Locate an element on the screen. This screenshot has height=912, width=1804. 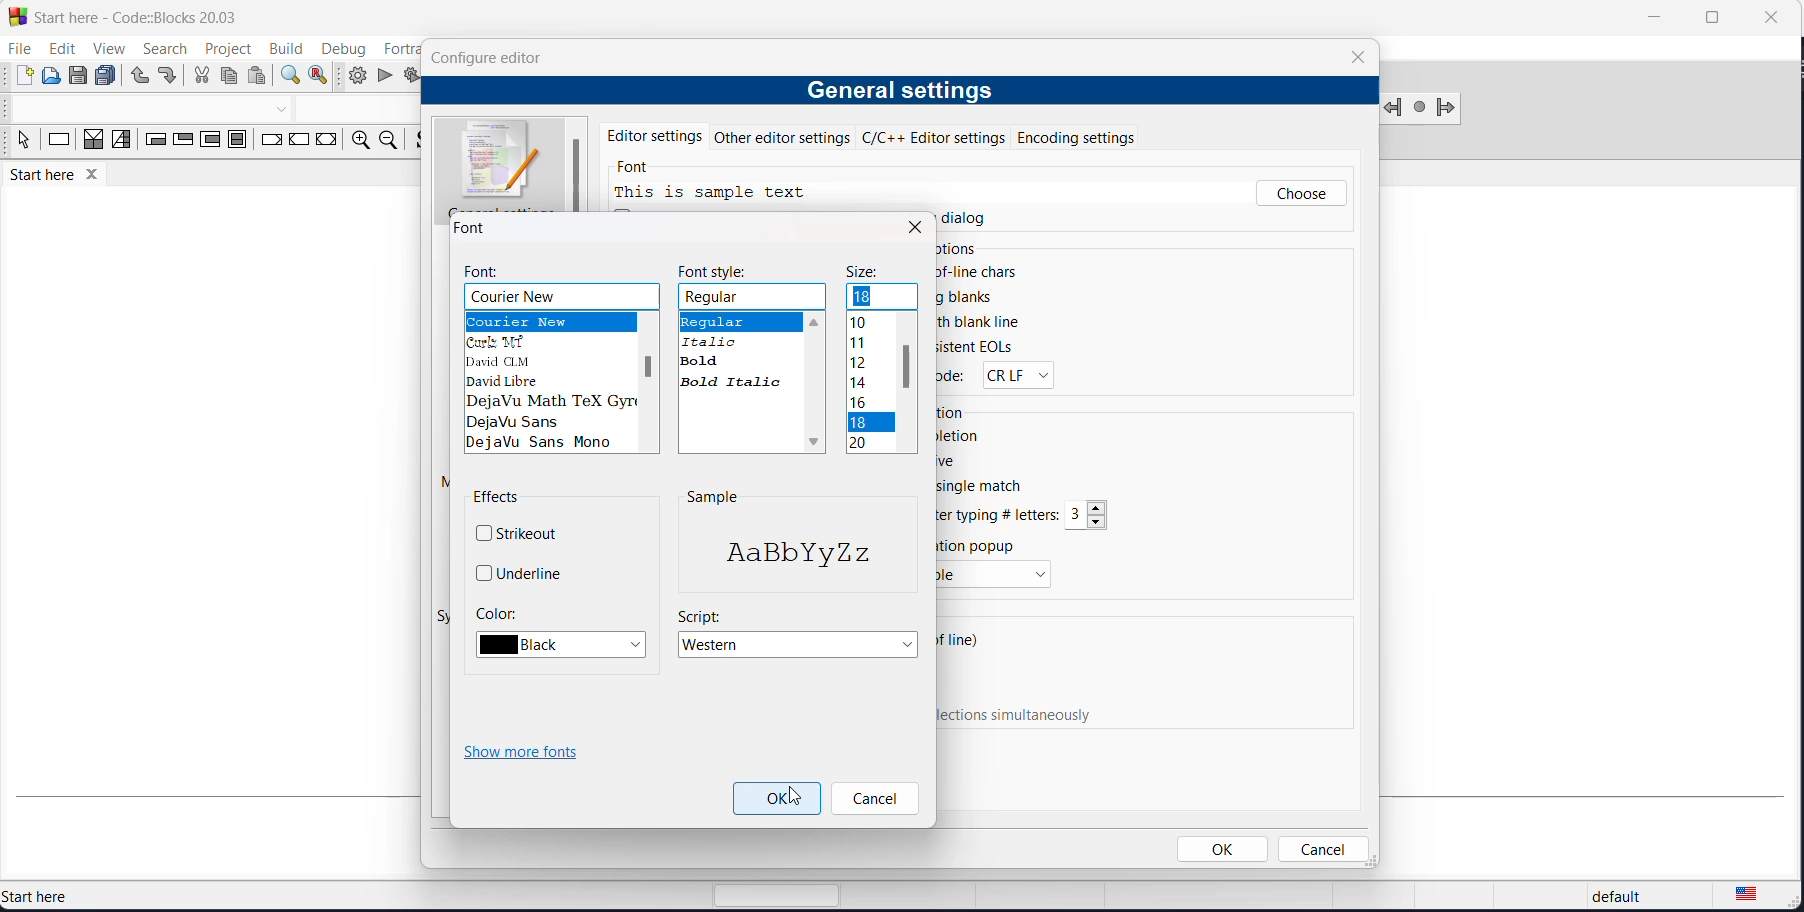
replace is located at coordinates (322, 76).